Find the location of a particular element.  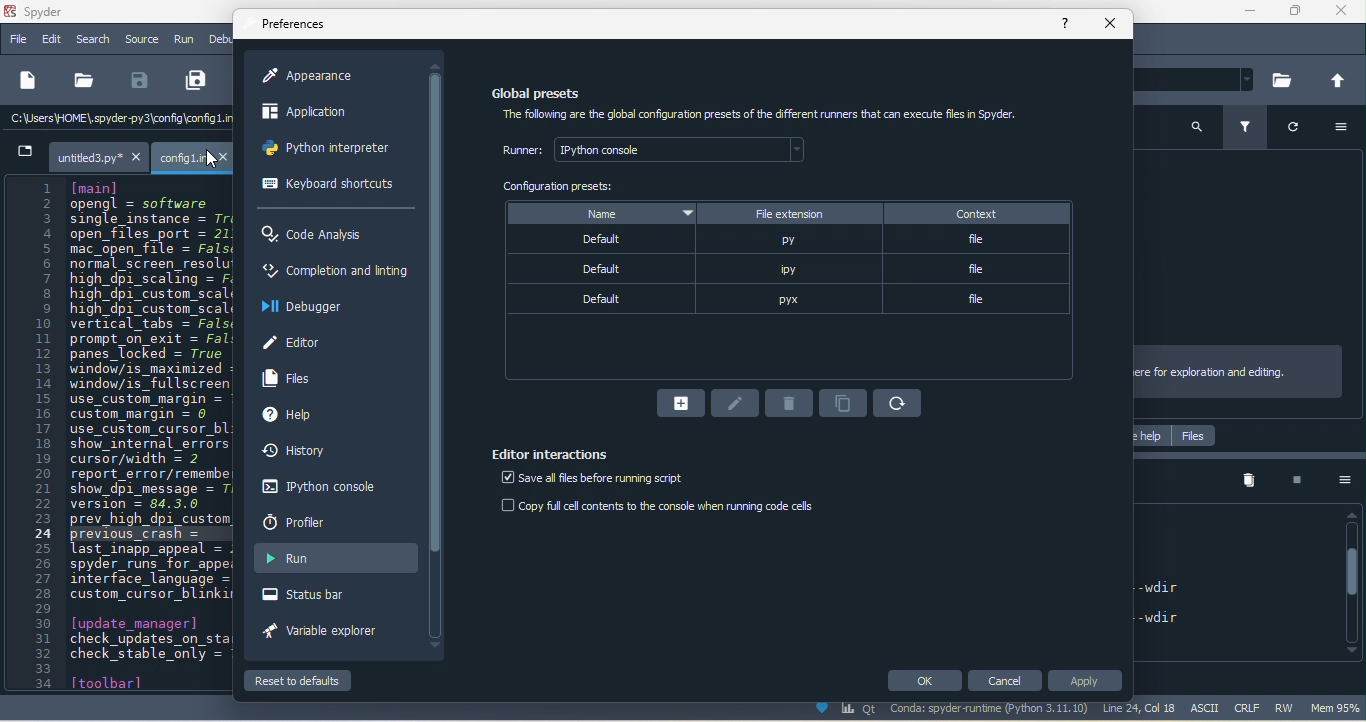

clone is located at coordinates (847, 403).